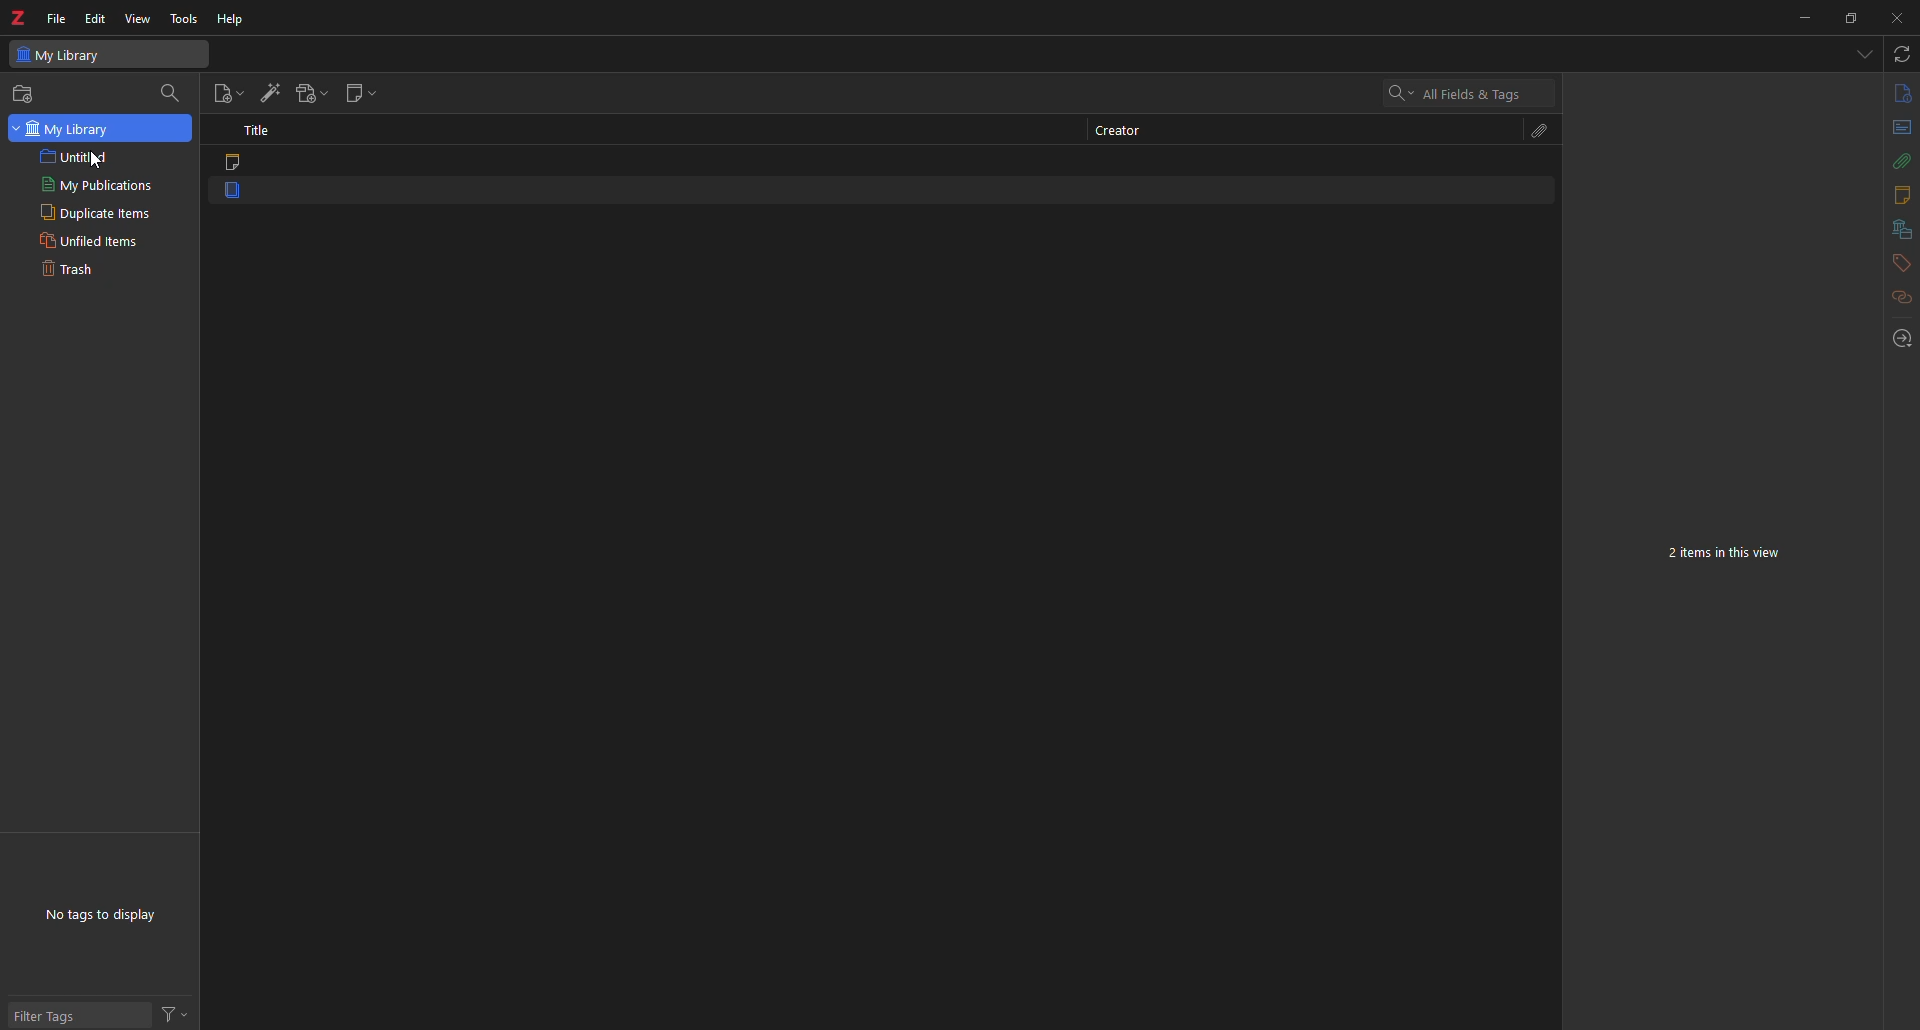 The height and width of the screenshot is (1030, 1920). Describe the element at coordinates (1124, 130) in the screenshot. I see `creator` at that location.